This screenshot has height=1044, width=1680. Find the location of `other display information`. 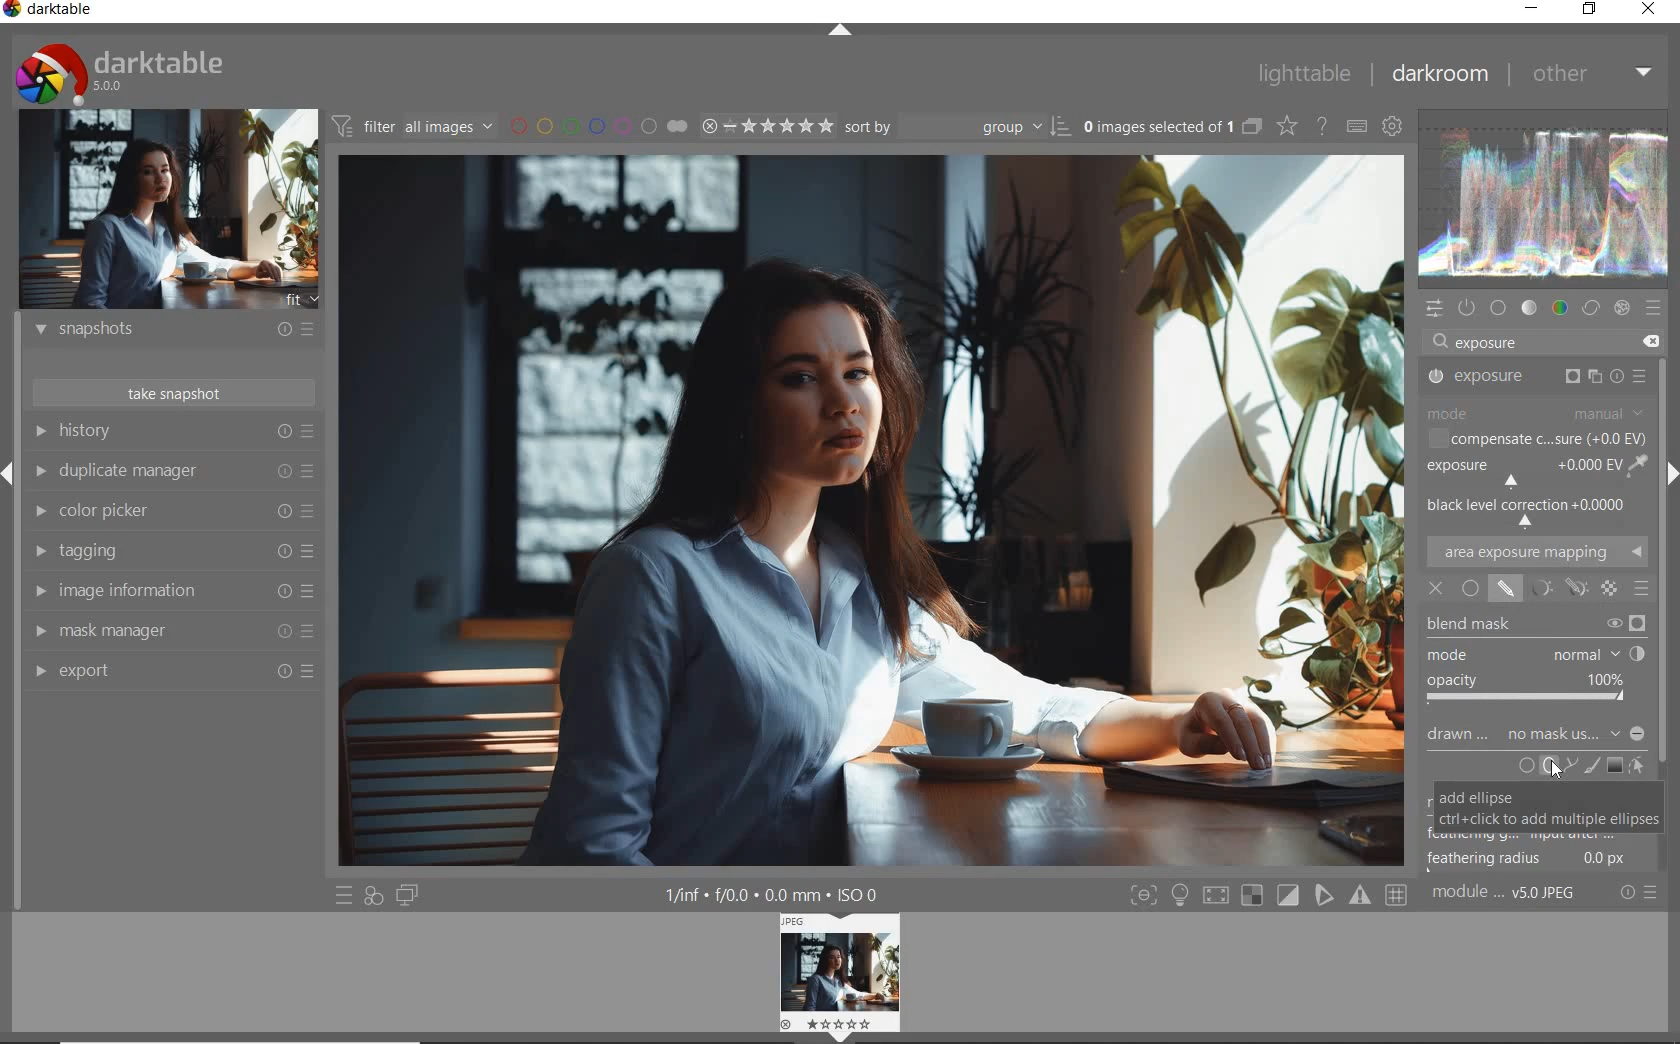

other display information is located at coordinates (772, 894).